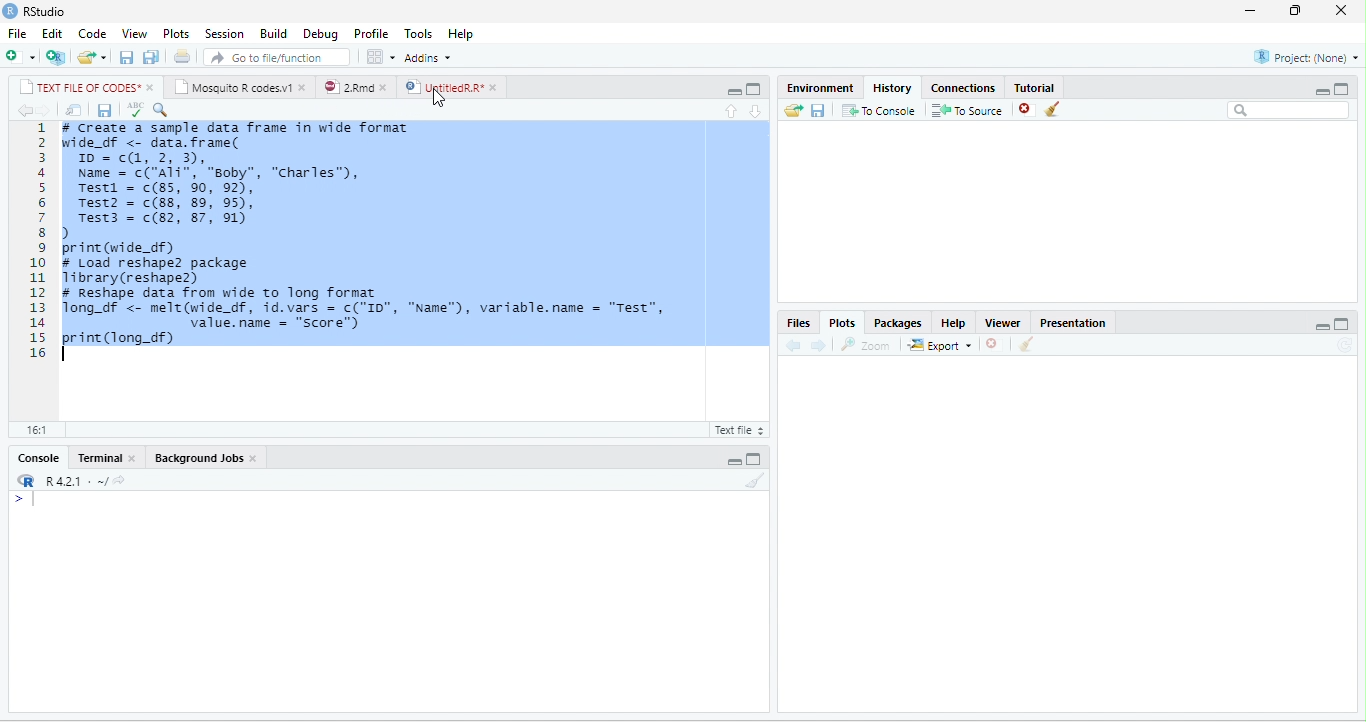  I want to click on close, so click(387, 87).